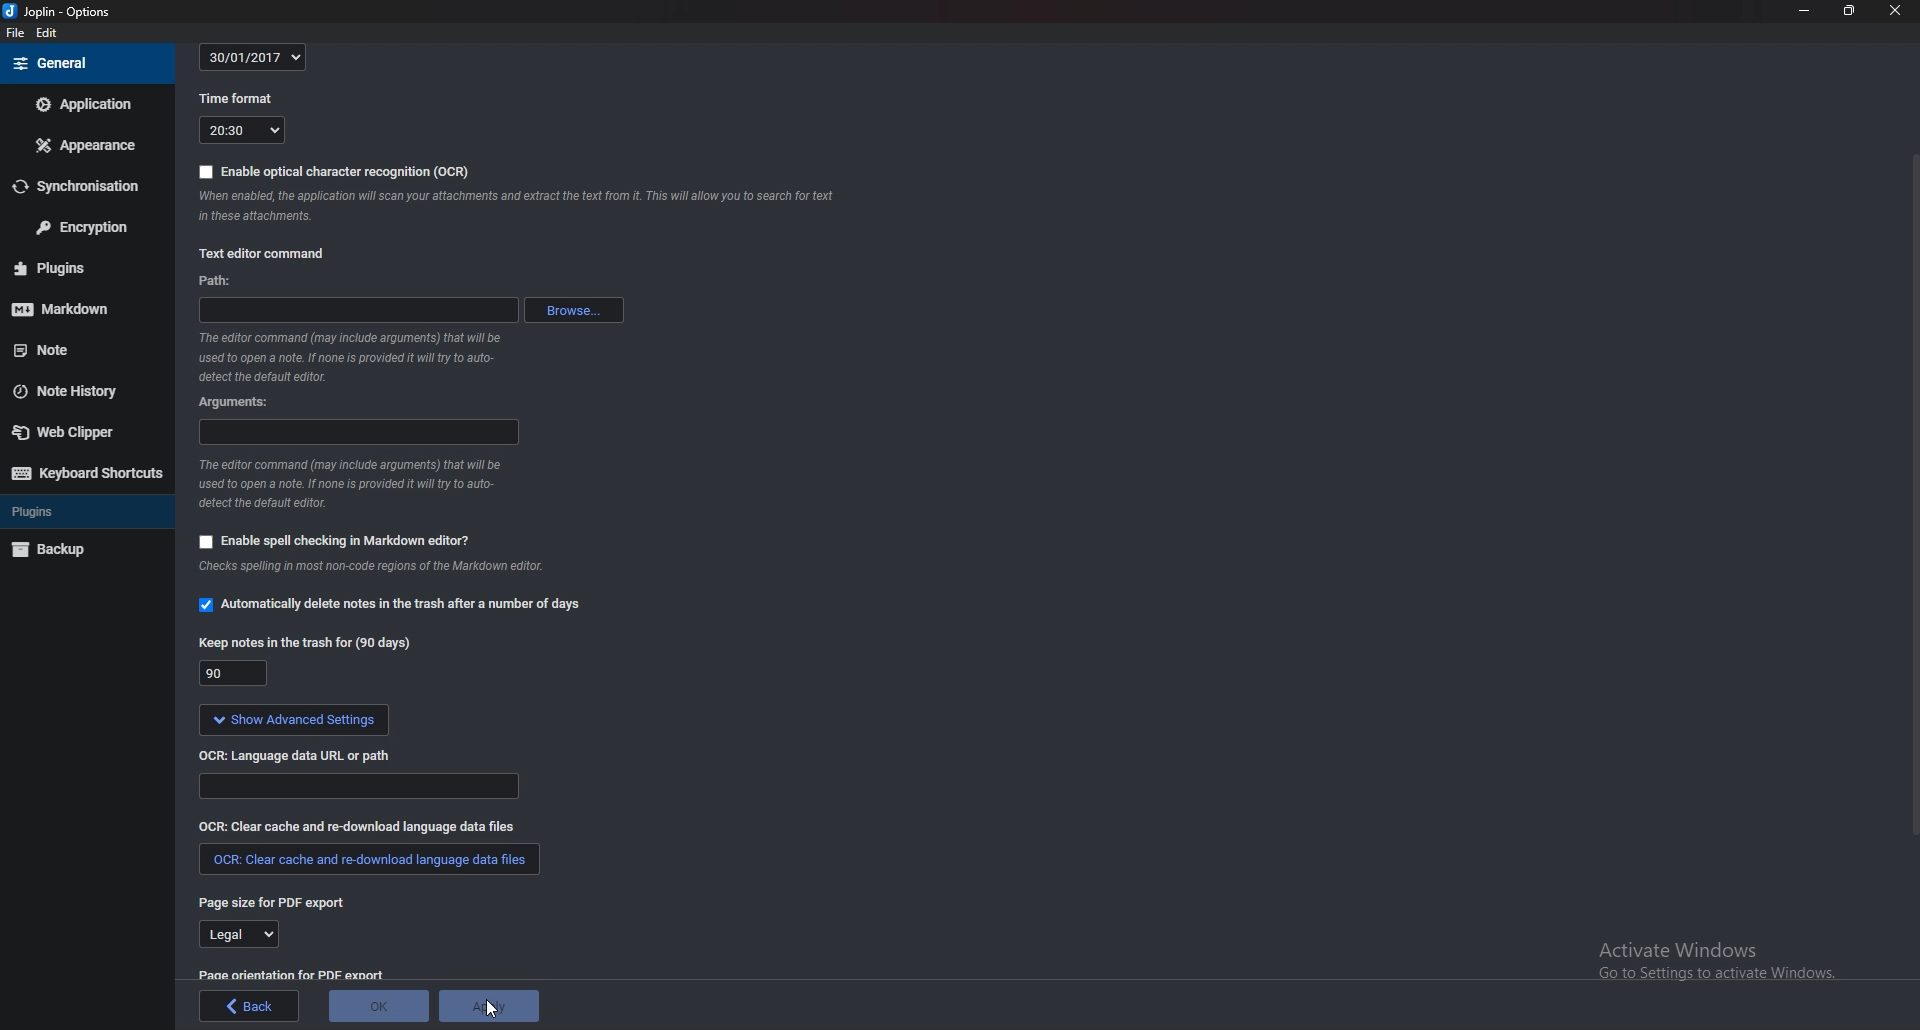 The width and height of the screenshot is (1920, 1030). What do you see at coordinates (335, 172) in the screenshot?
I see `Enable O C R` at bounding box center [335, 172].